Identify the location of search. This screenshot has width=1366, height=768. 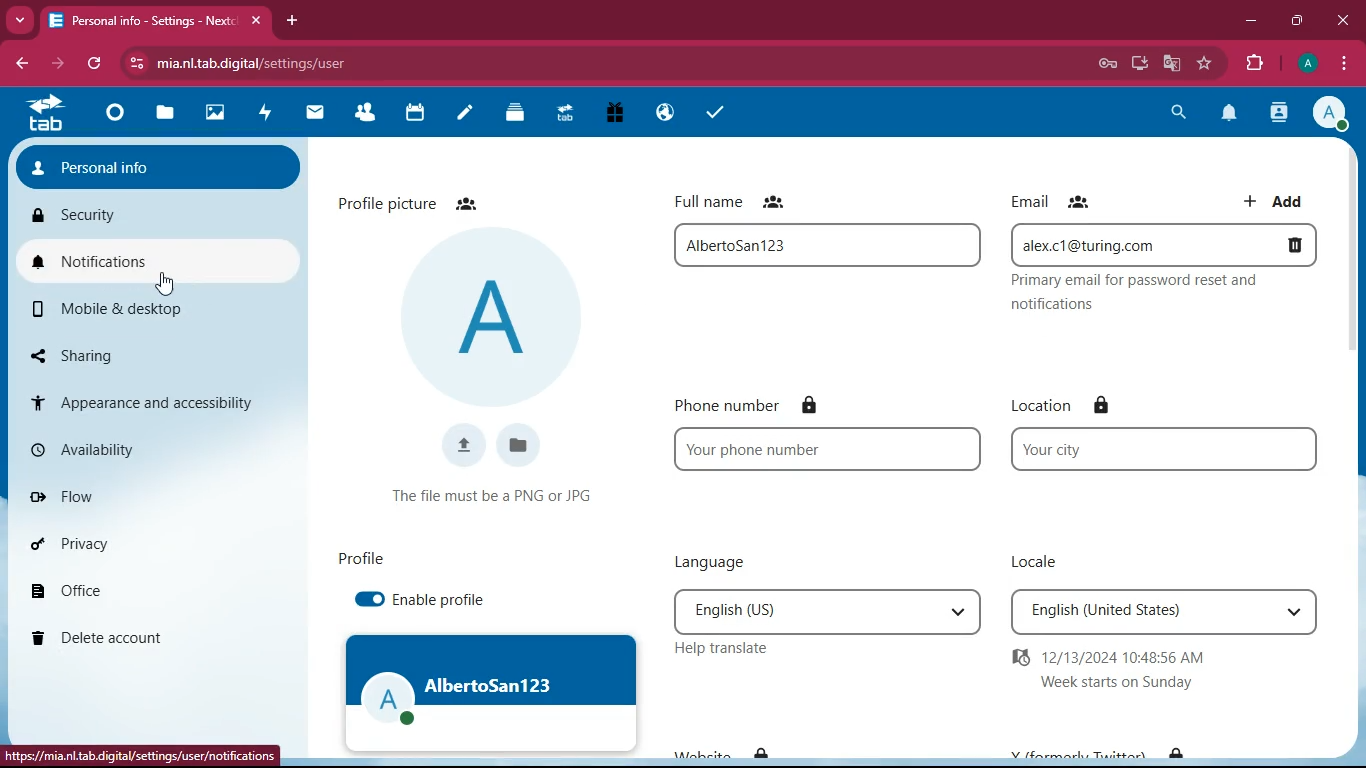
(1177, 114).